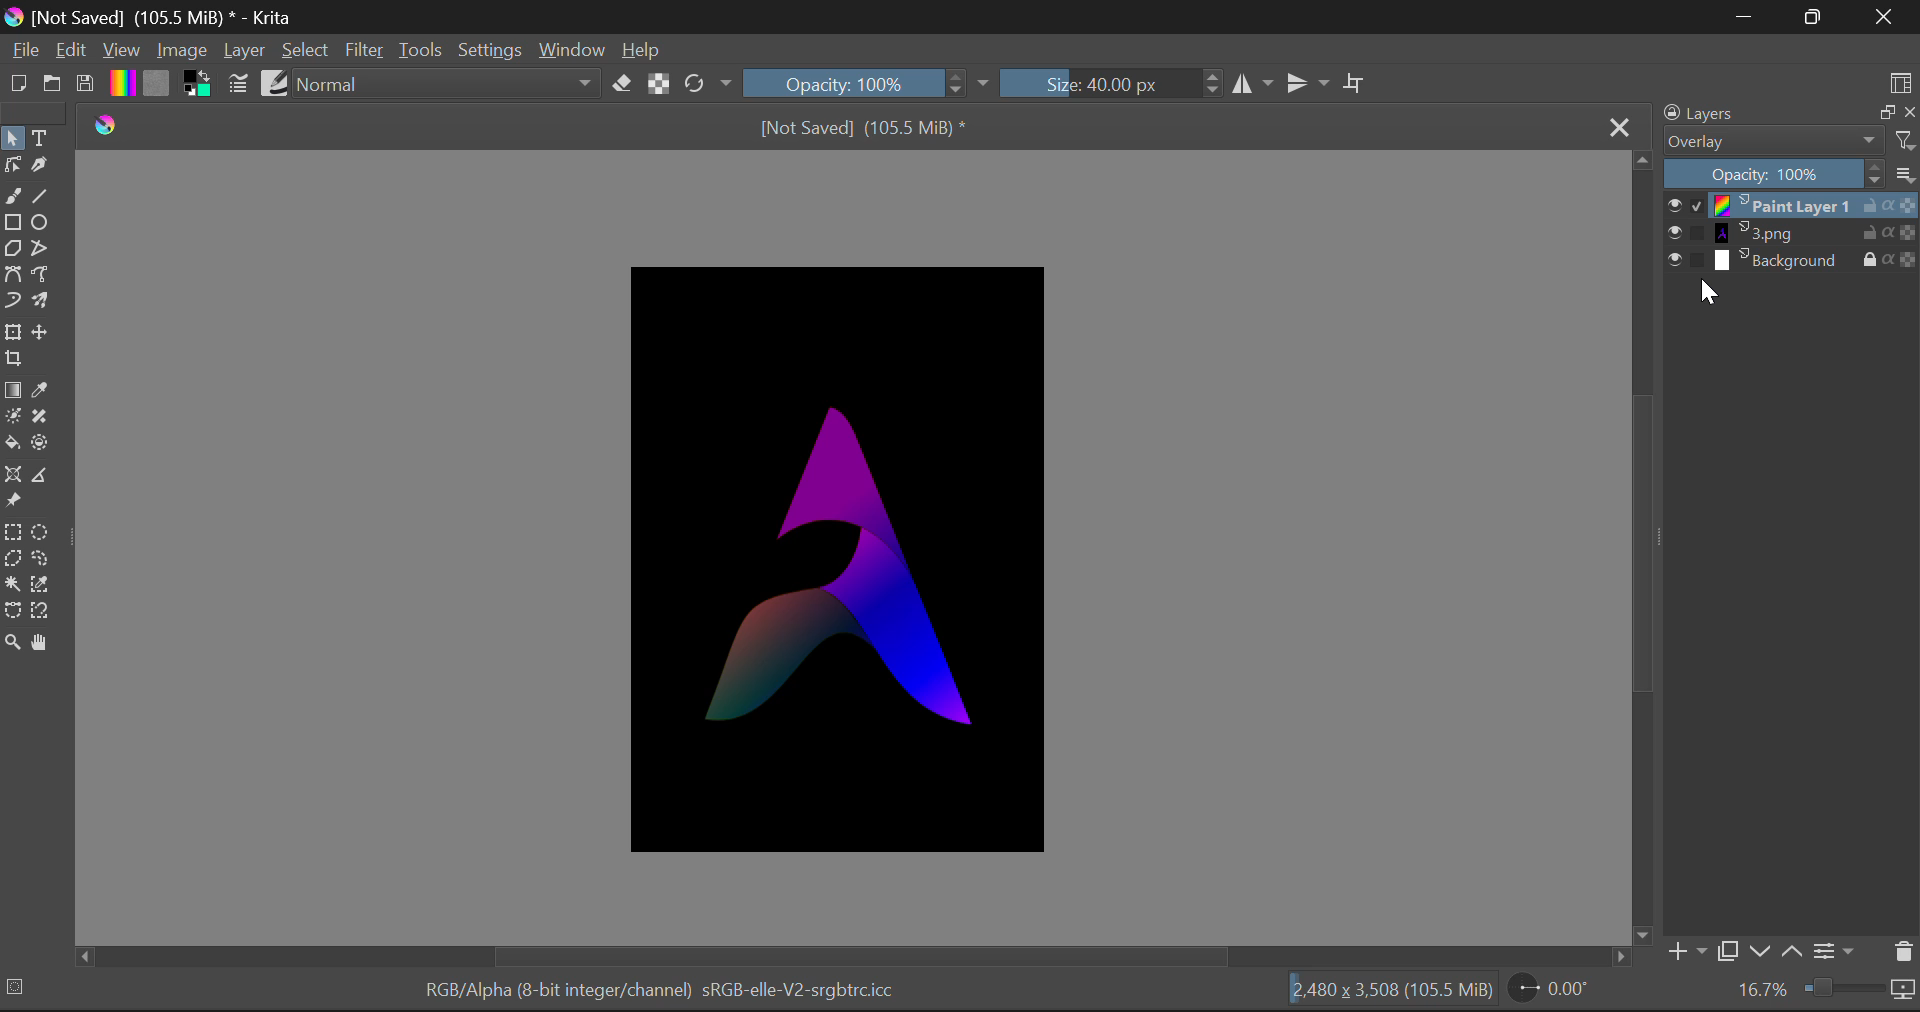  Describe the element at coordinates (1792, 140) in the screenshot. I see `Blending Mode` at that location.